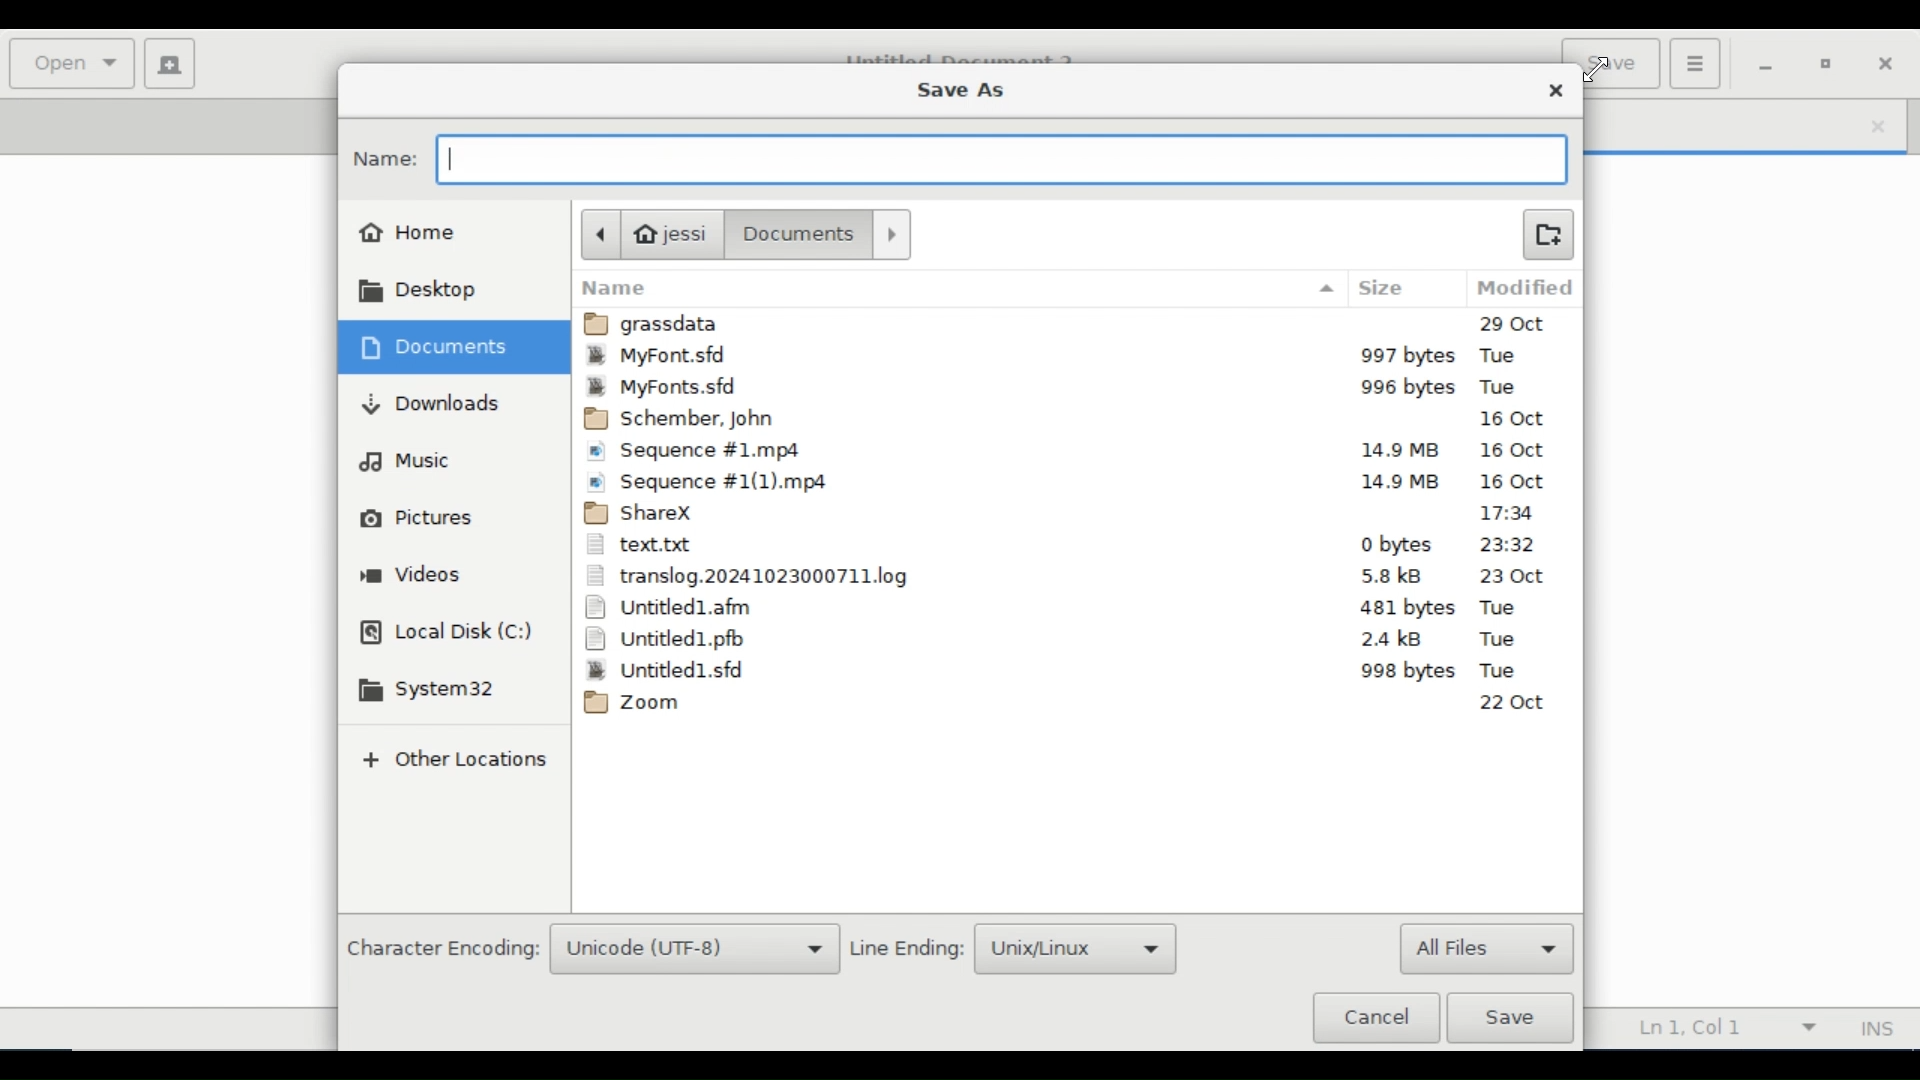 The image size is (1920, 1080). I want to click on Name, so click(961, 287).